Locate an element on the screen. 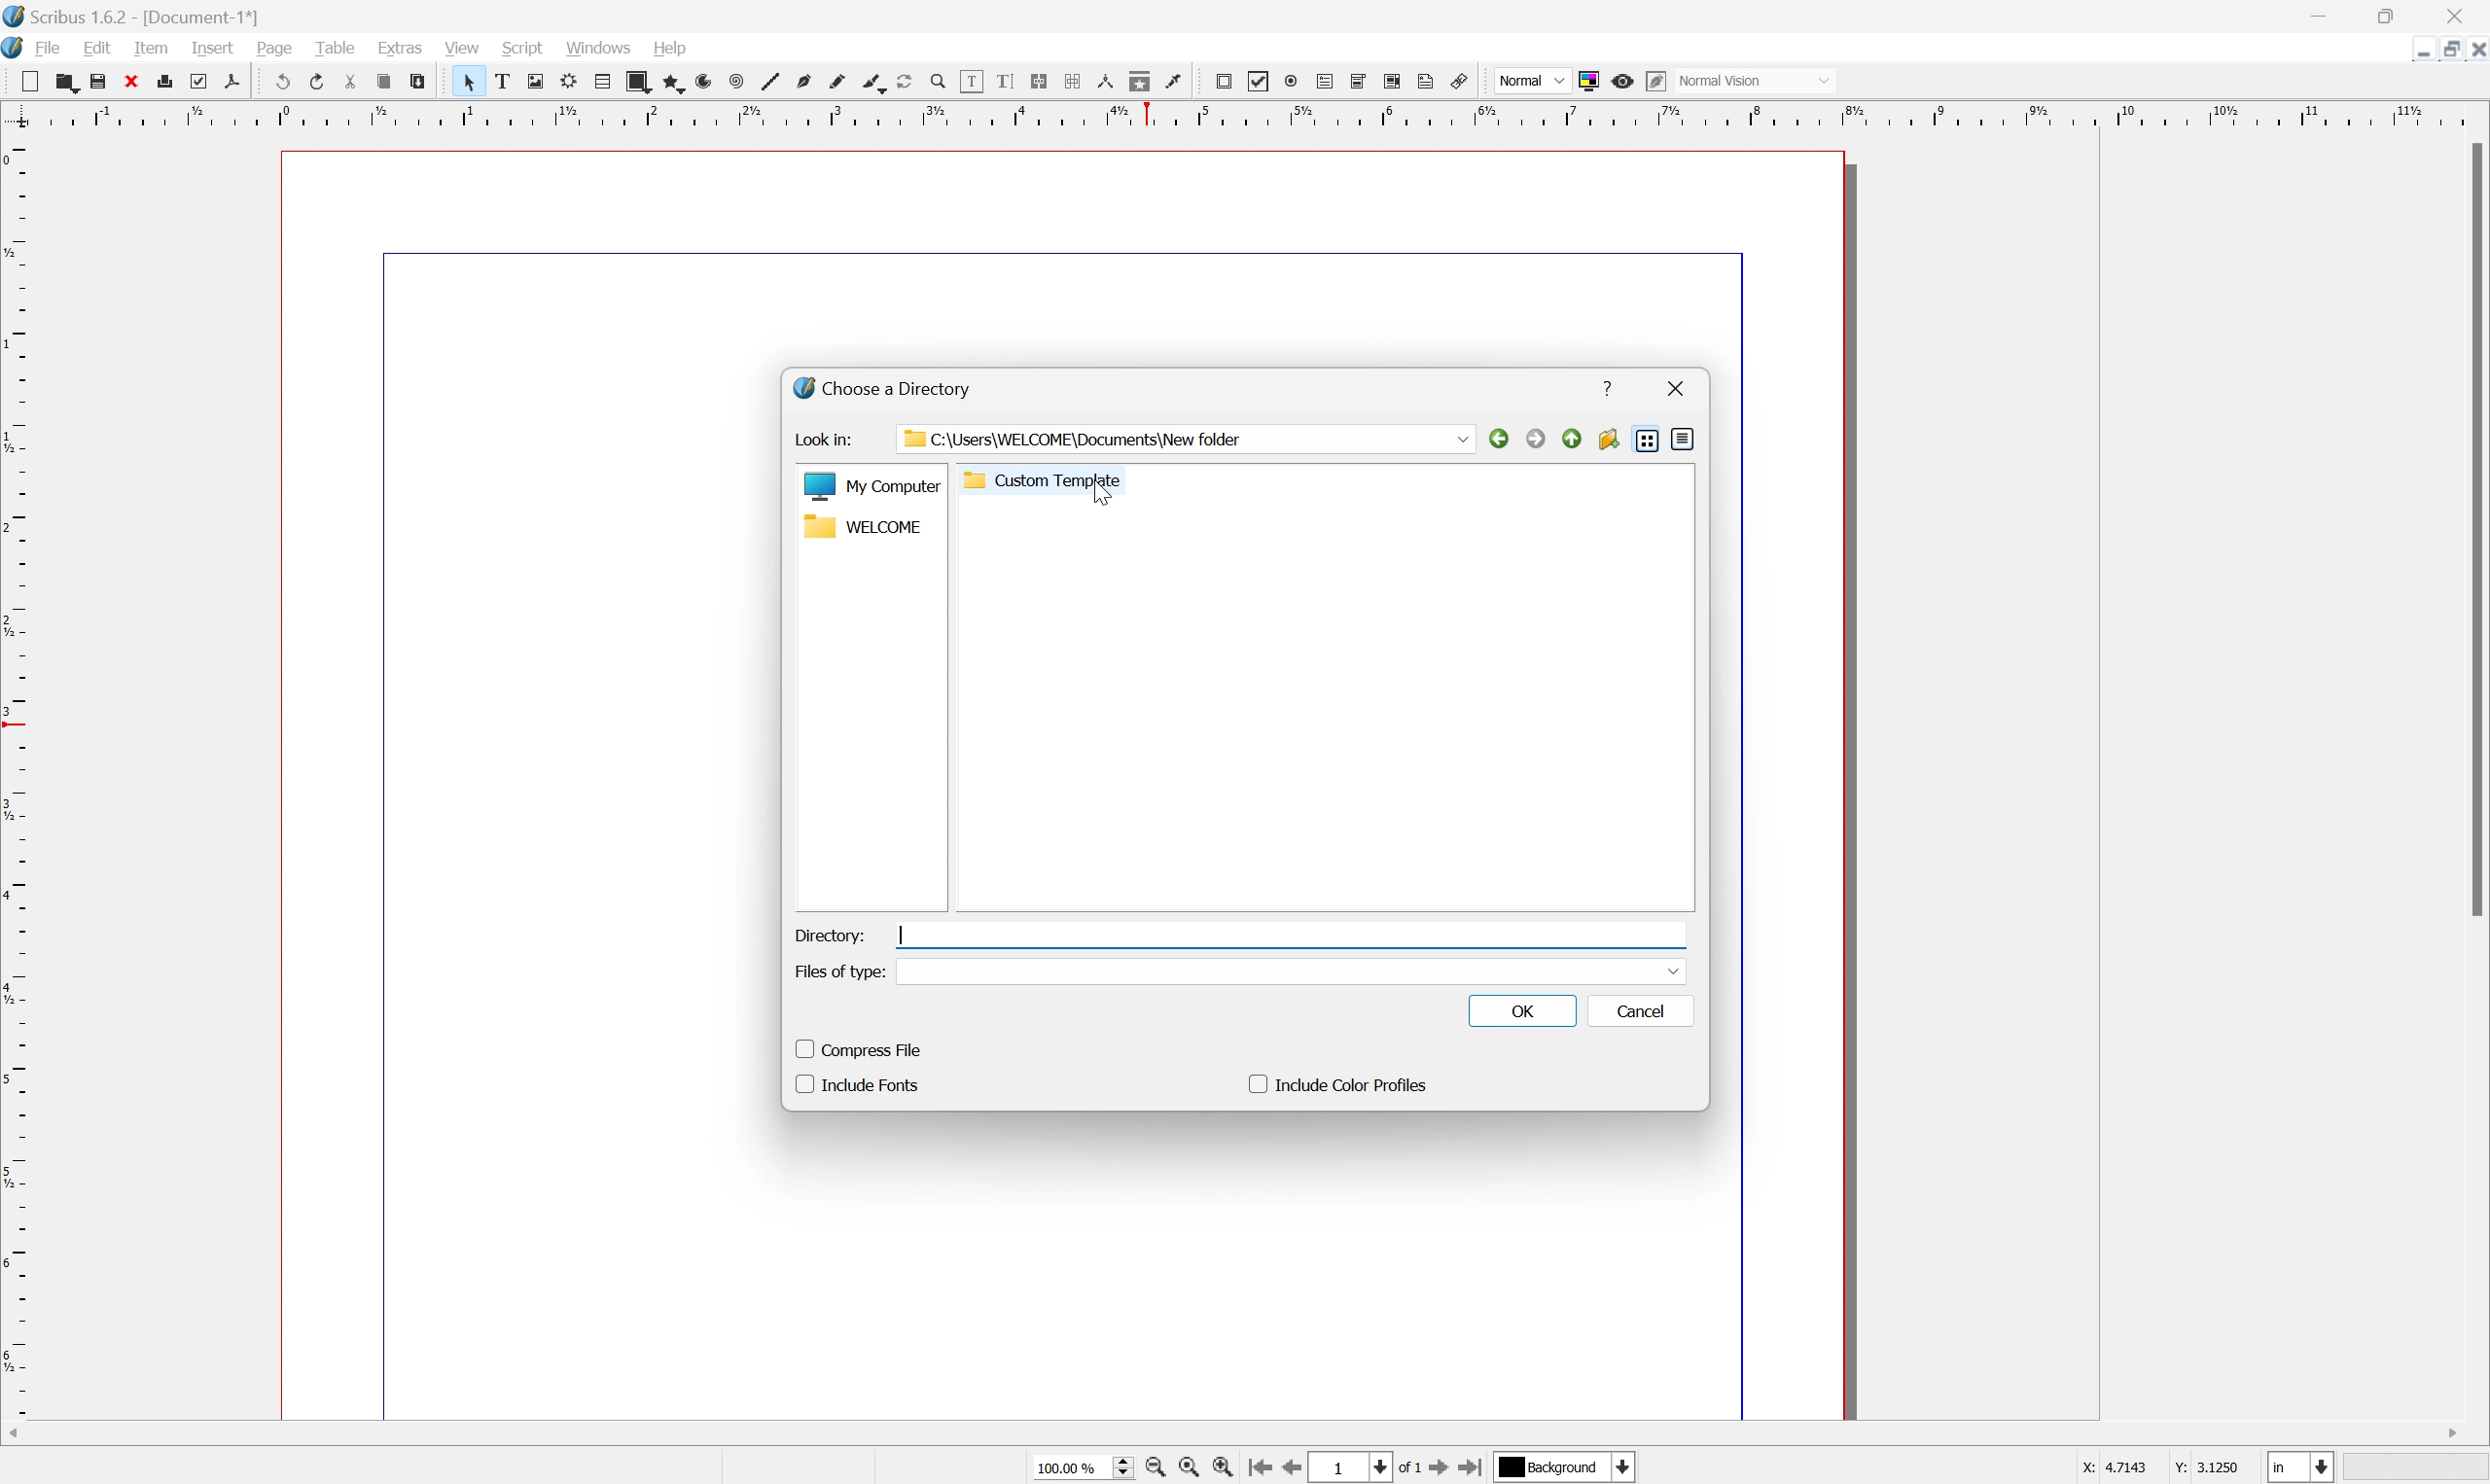 The image size is (2490, 1484). Go to next page is located at coordinates (1443, 1467).